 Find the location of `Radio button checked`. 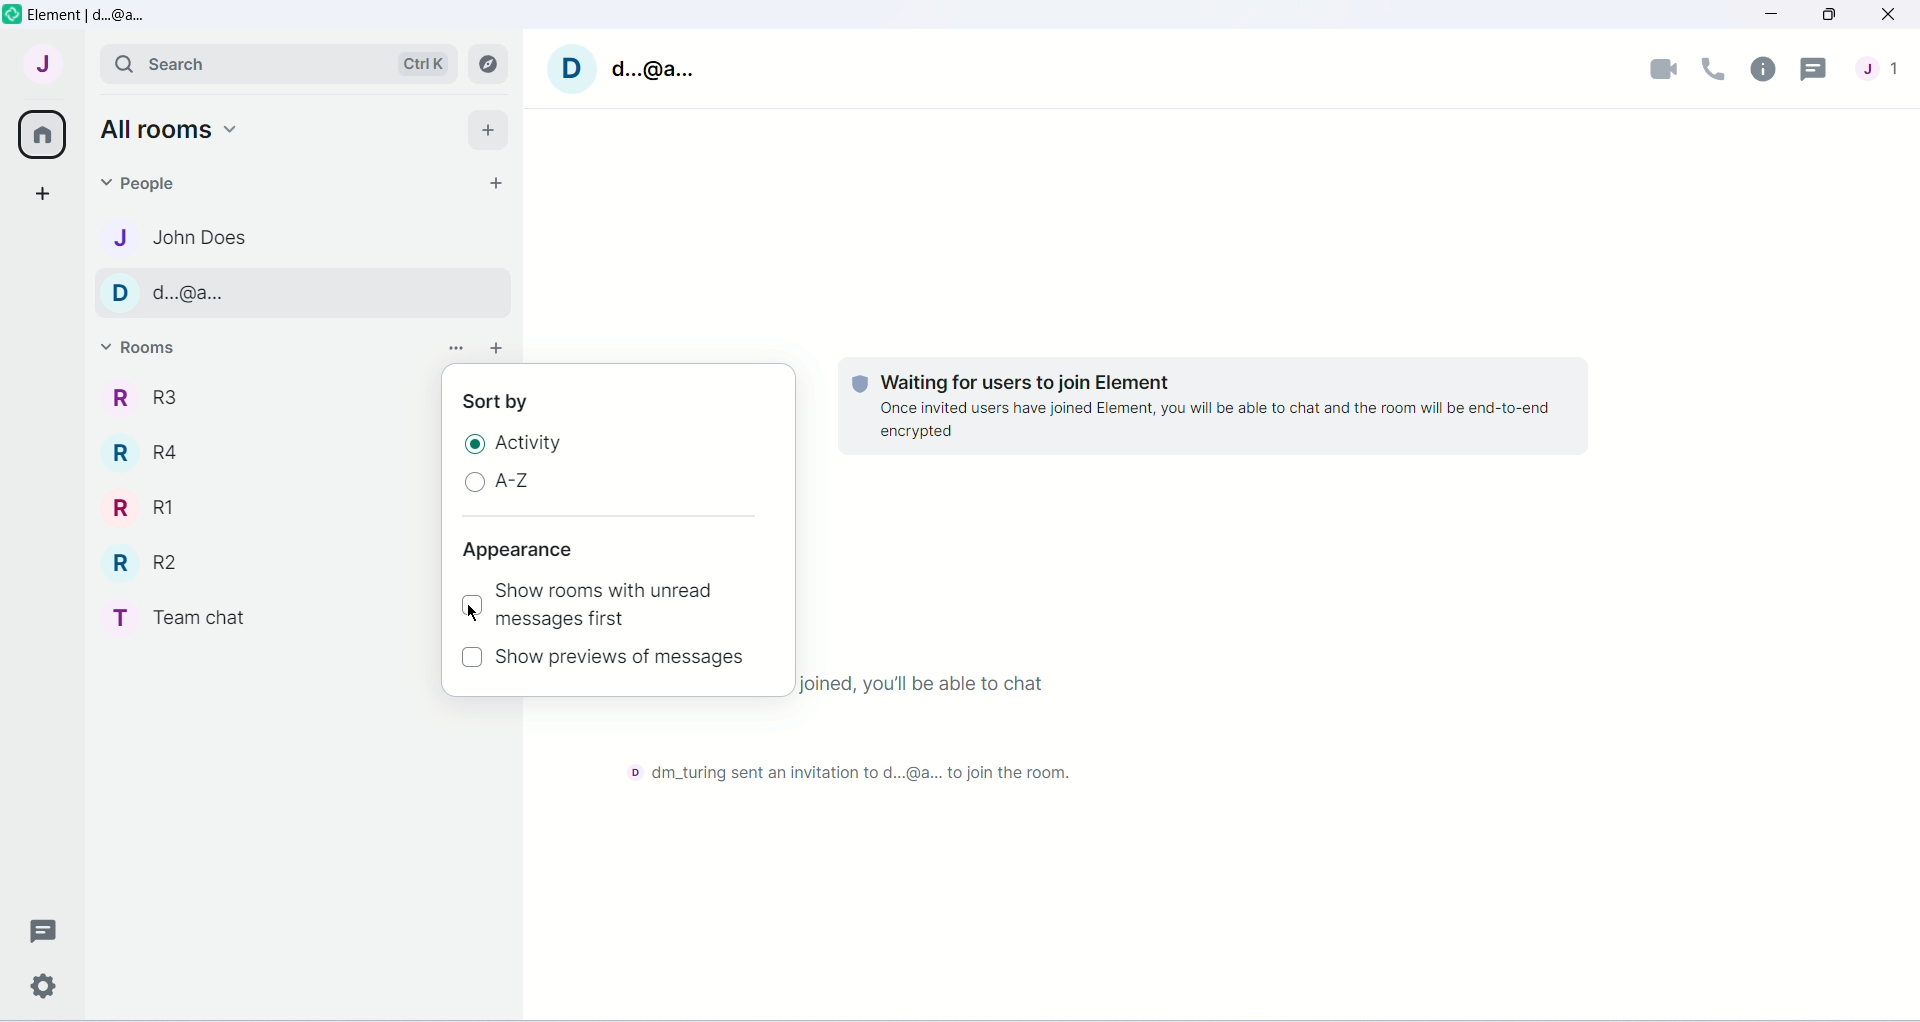

Radio button checked is located at coordinates (473, 445).